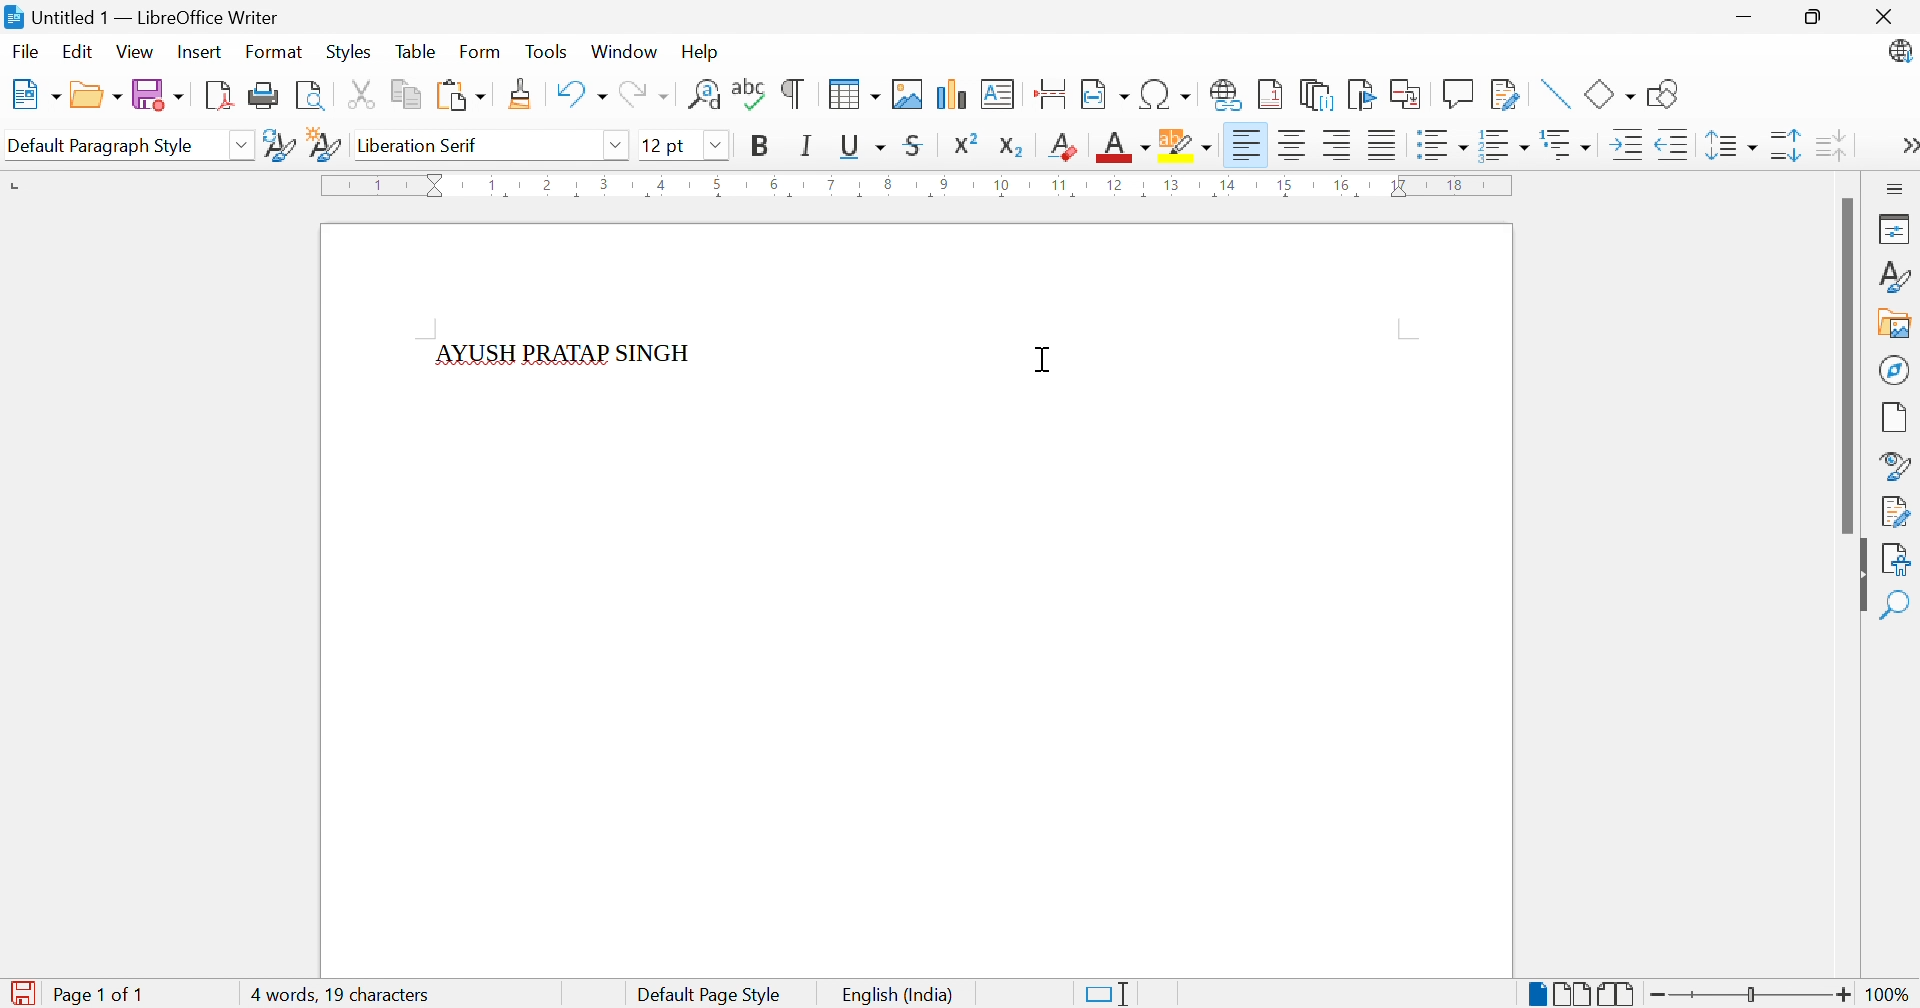  I want to click on Show Track Changes Functions, so click(1502, 94).